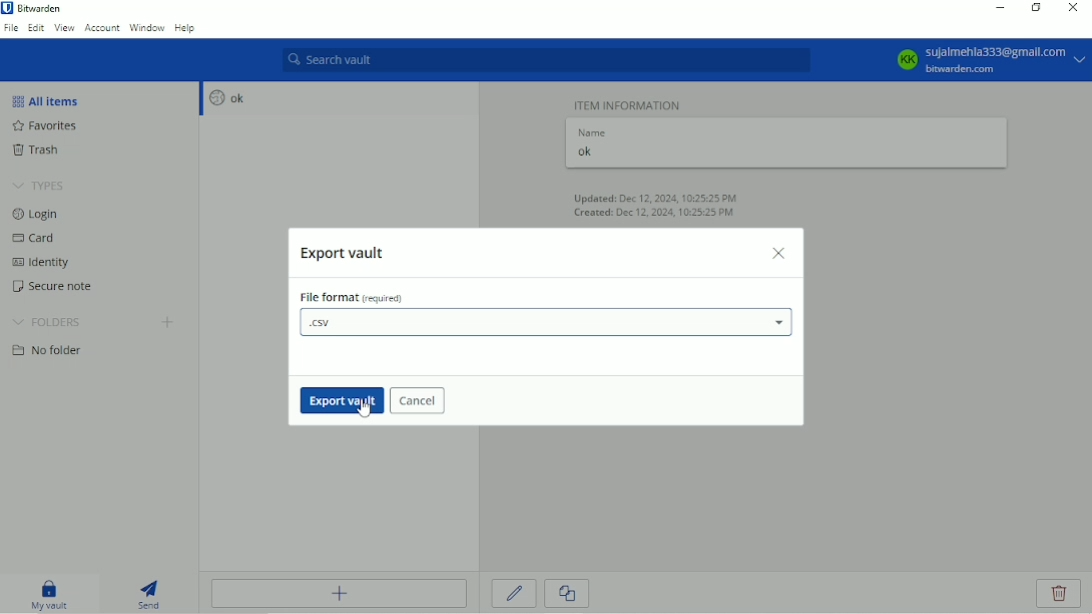 The height and width of the screenshot is (614, 1092). What do you see at coordinates (1060, 594) in the screenshot?
I see `Delete` at bounding box center [1060, 594].